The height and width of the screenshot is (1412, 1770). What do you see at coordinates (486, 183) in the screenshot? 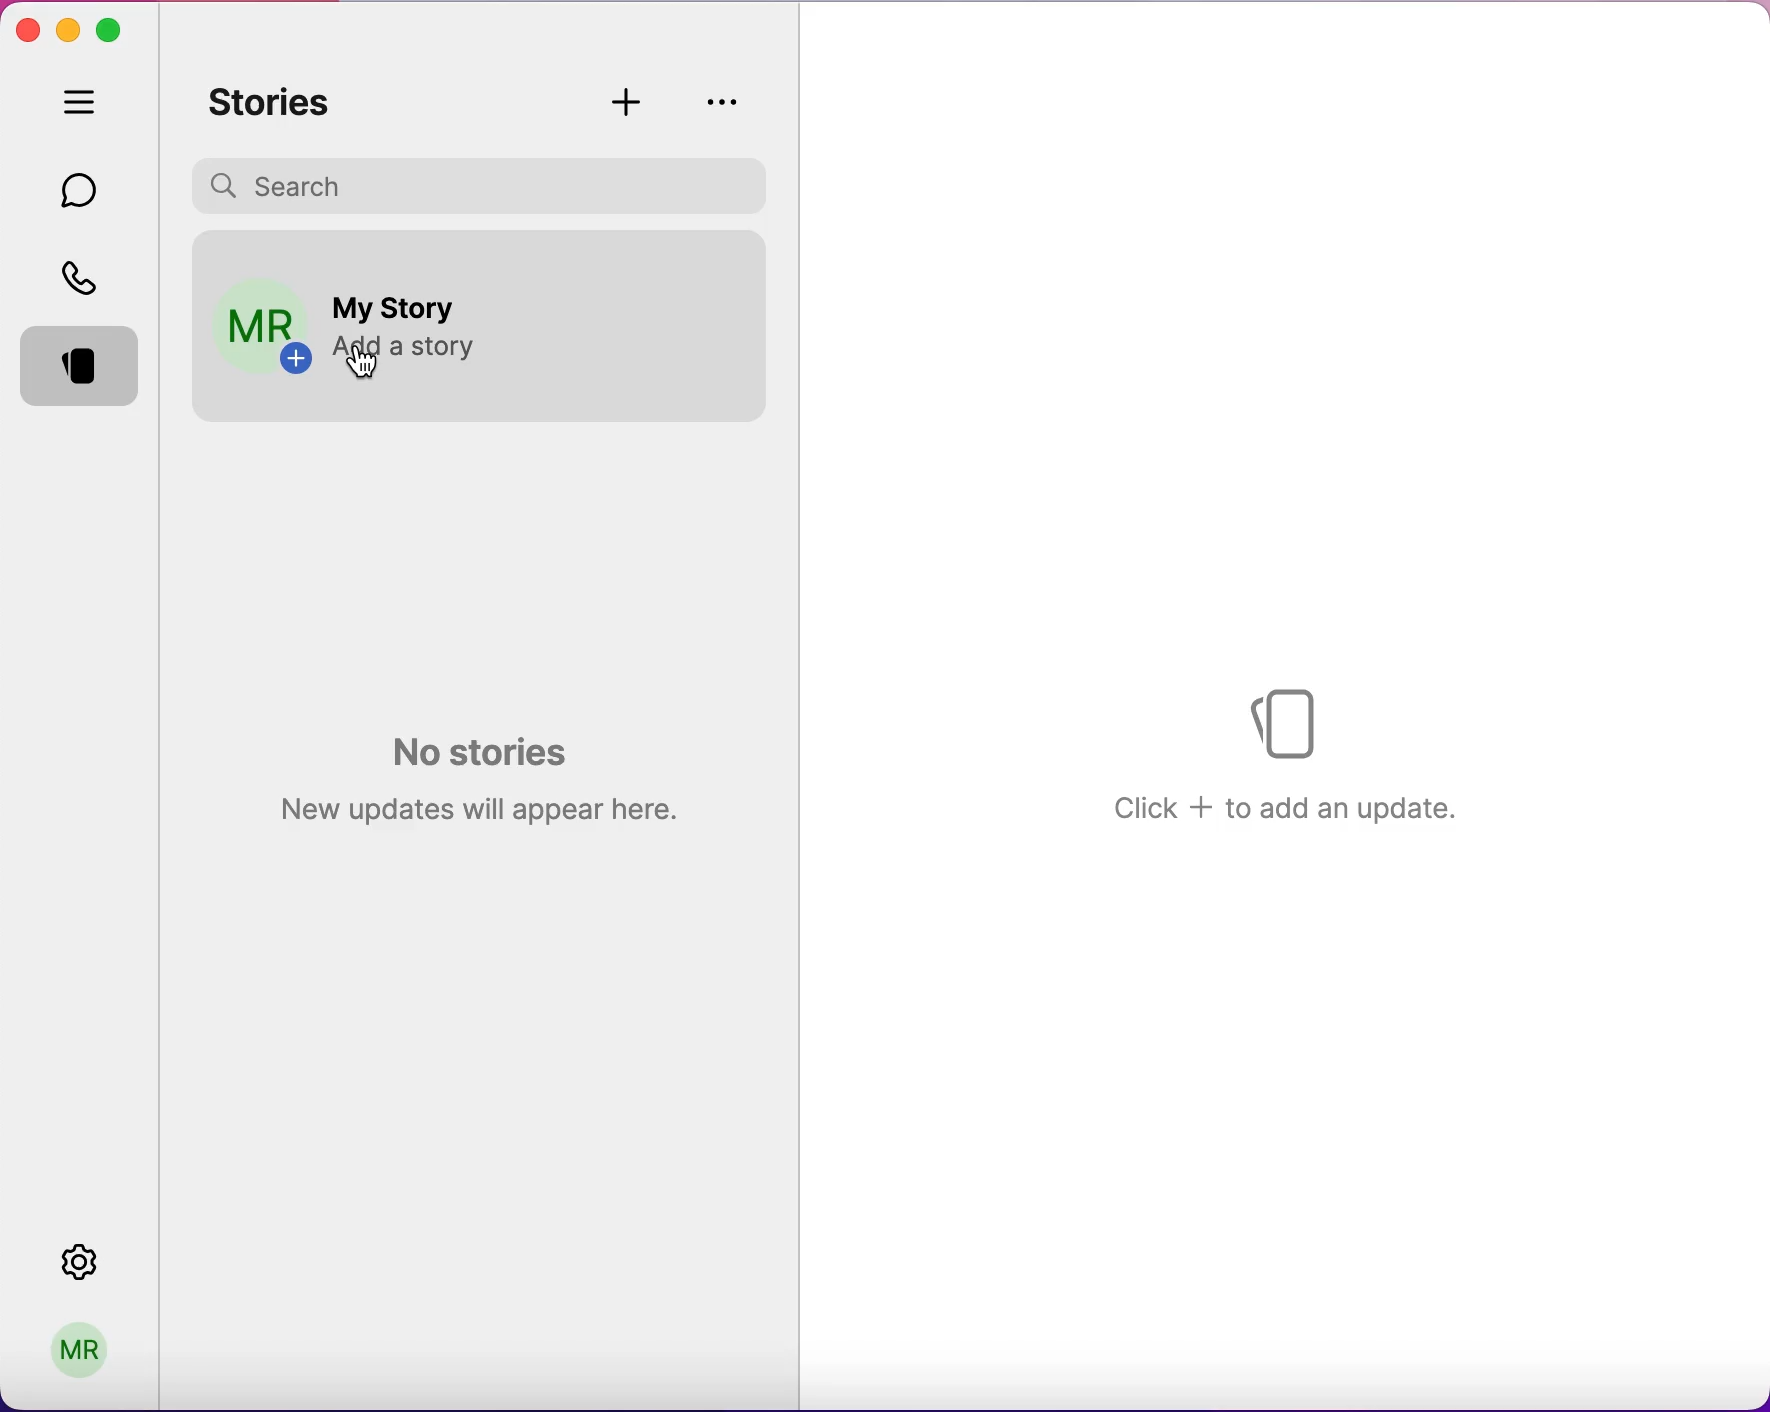
I see `search` at bounding box center [486, 183].